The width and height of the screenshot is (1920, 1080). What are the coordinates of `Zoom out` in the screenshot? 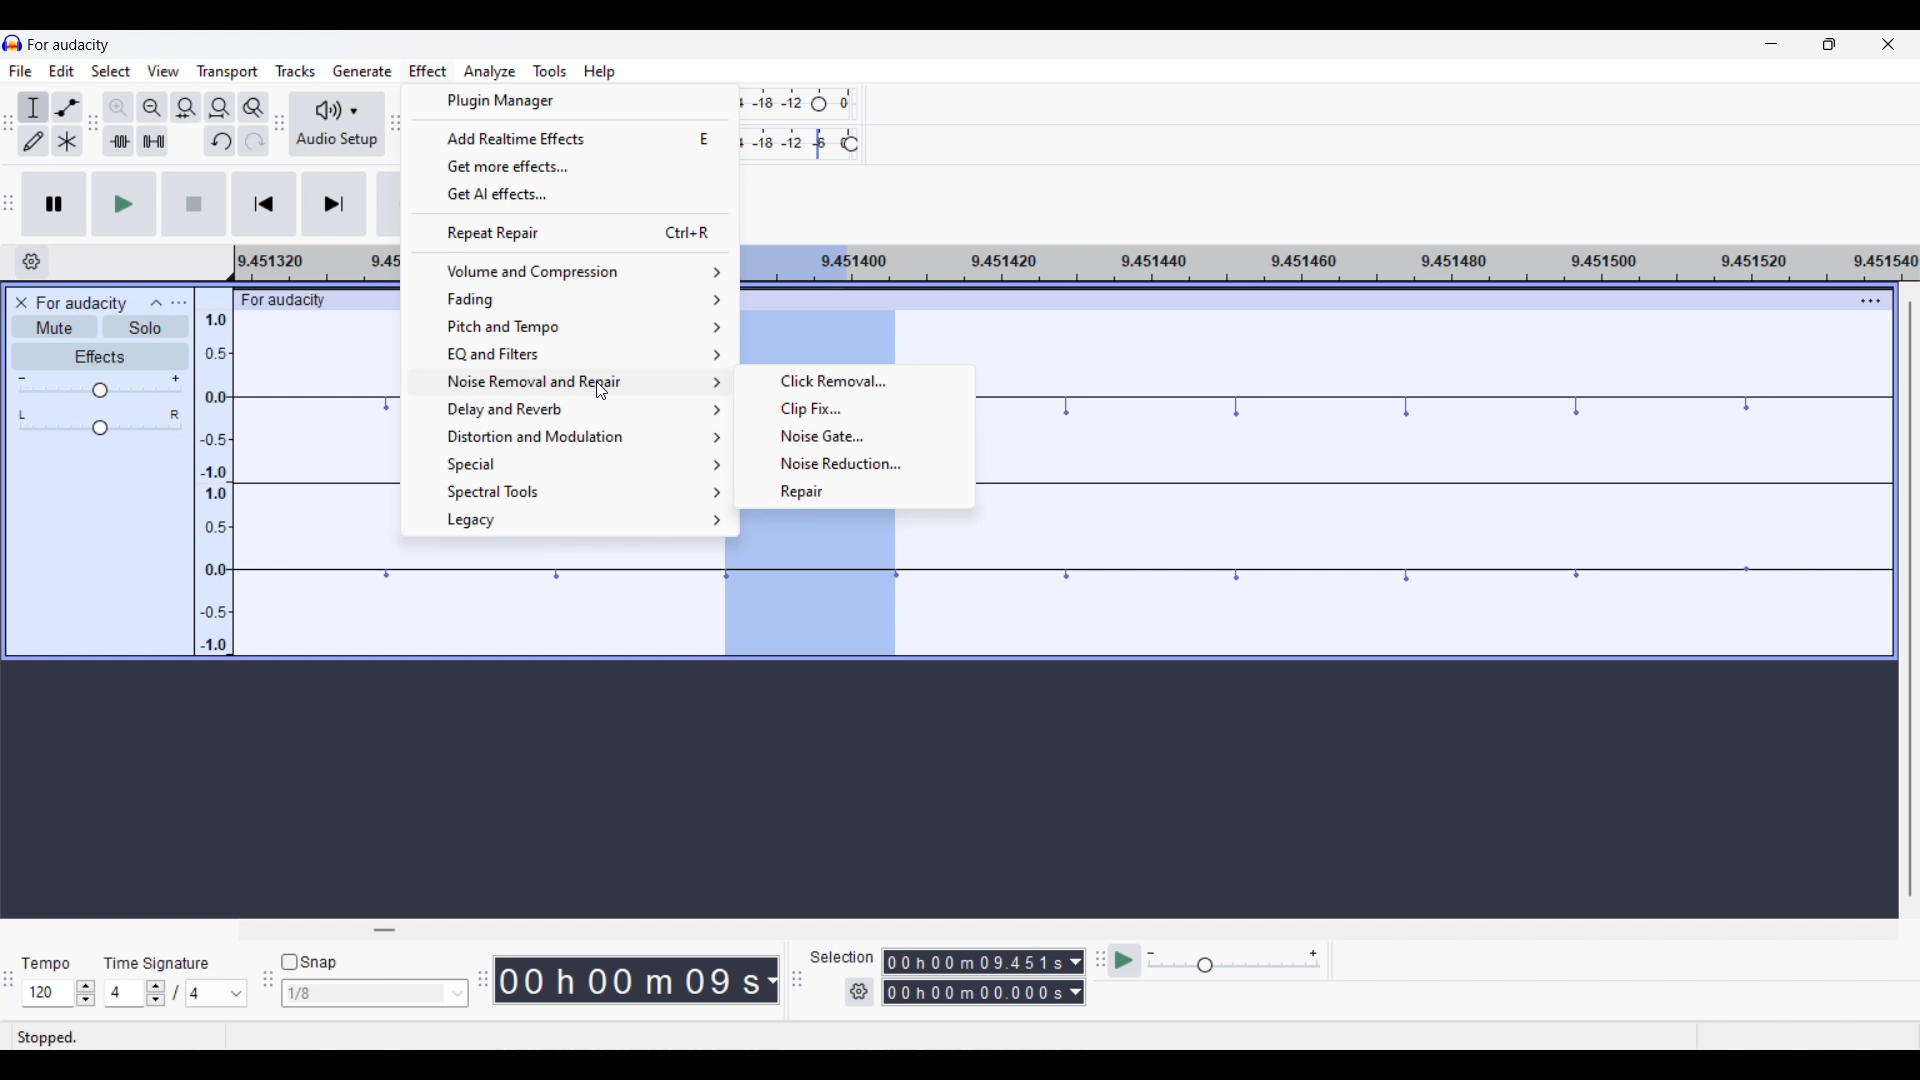 It's located at (152, 107).